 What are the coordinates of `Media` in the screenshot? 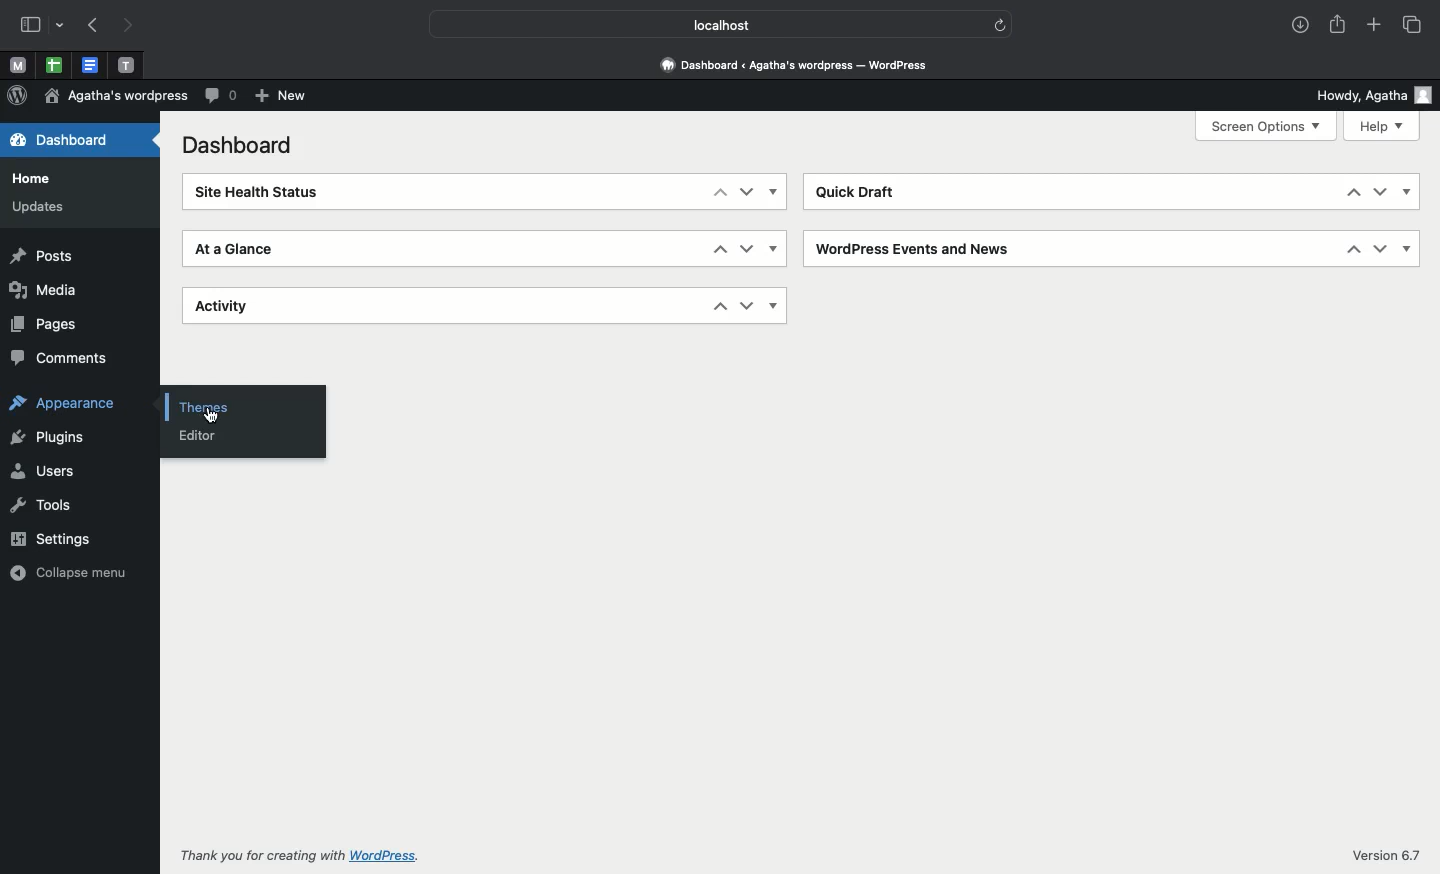 It's located at (44, 290).